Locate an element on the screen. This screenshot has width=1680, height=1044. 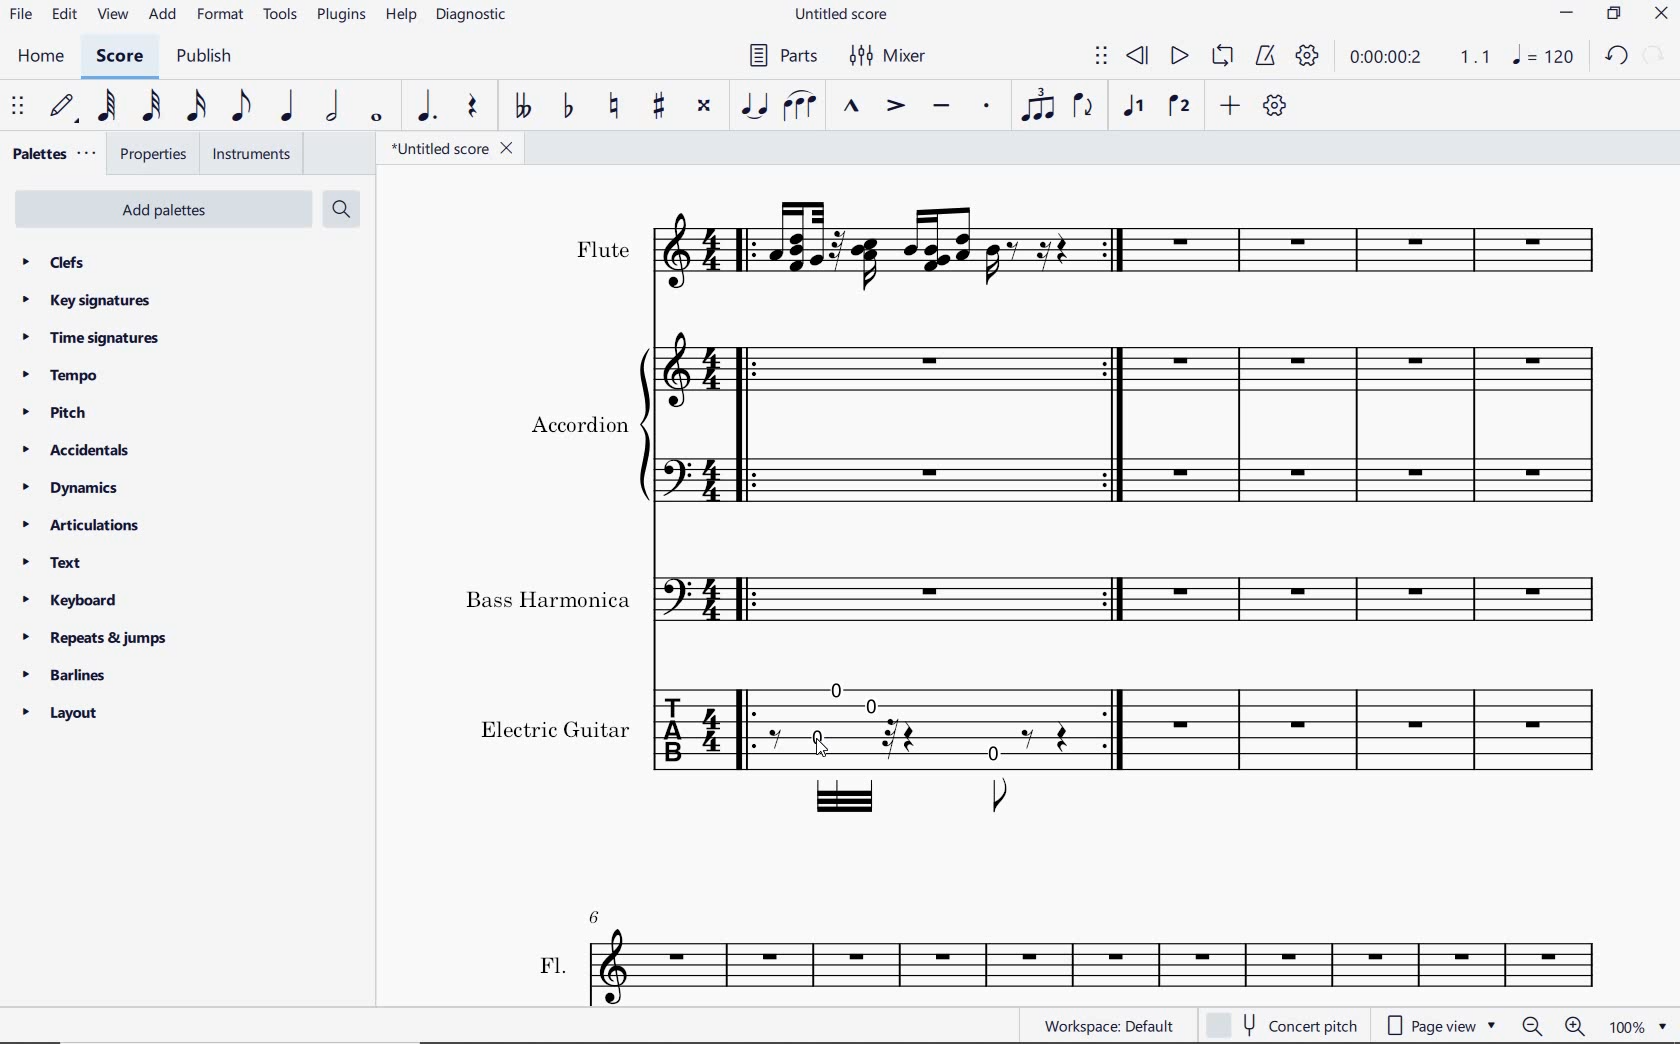
accent is located at coordinates (892, 105).